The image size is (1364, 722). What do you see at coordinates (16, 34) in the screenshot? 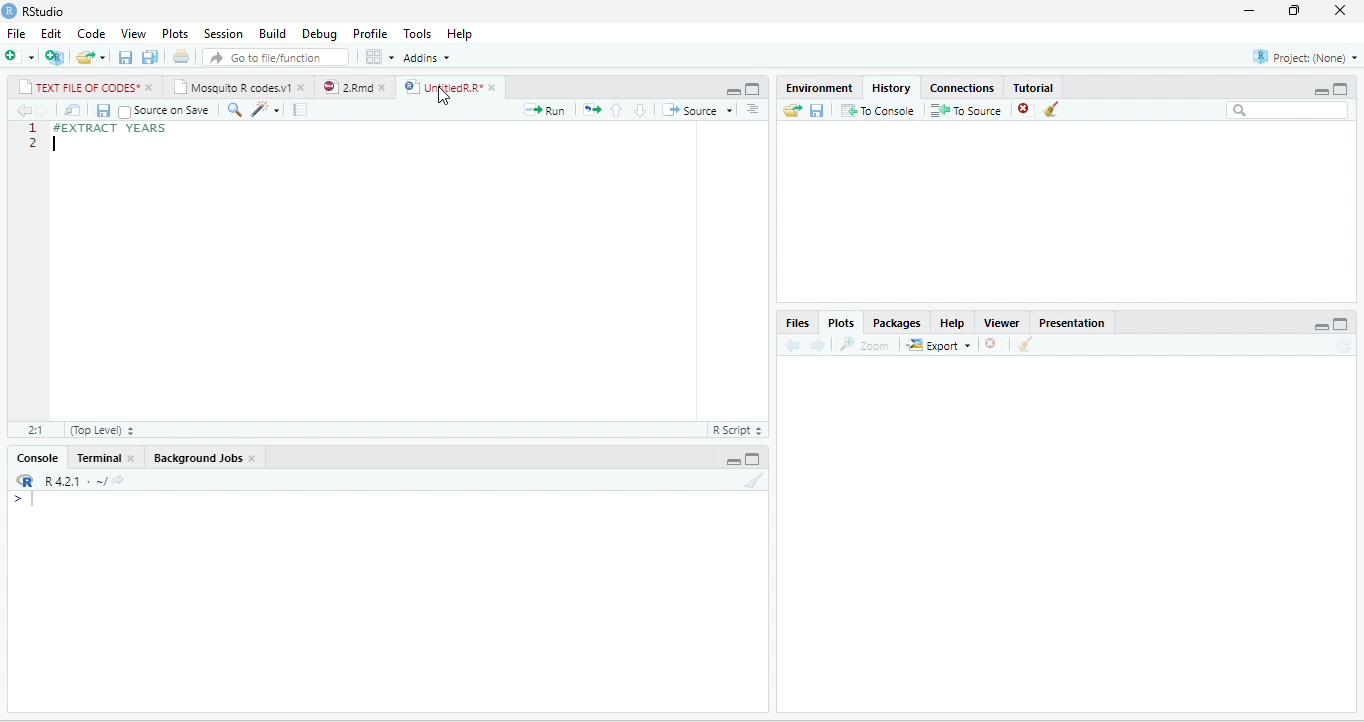
I see `File` at bounding box center [16, 34].